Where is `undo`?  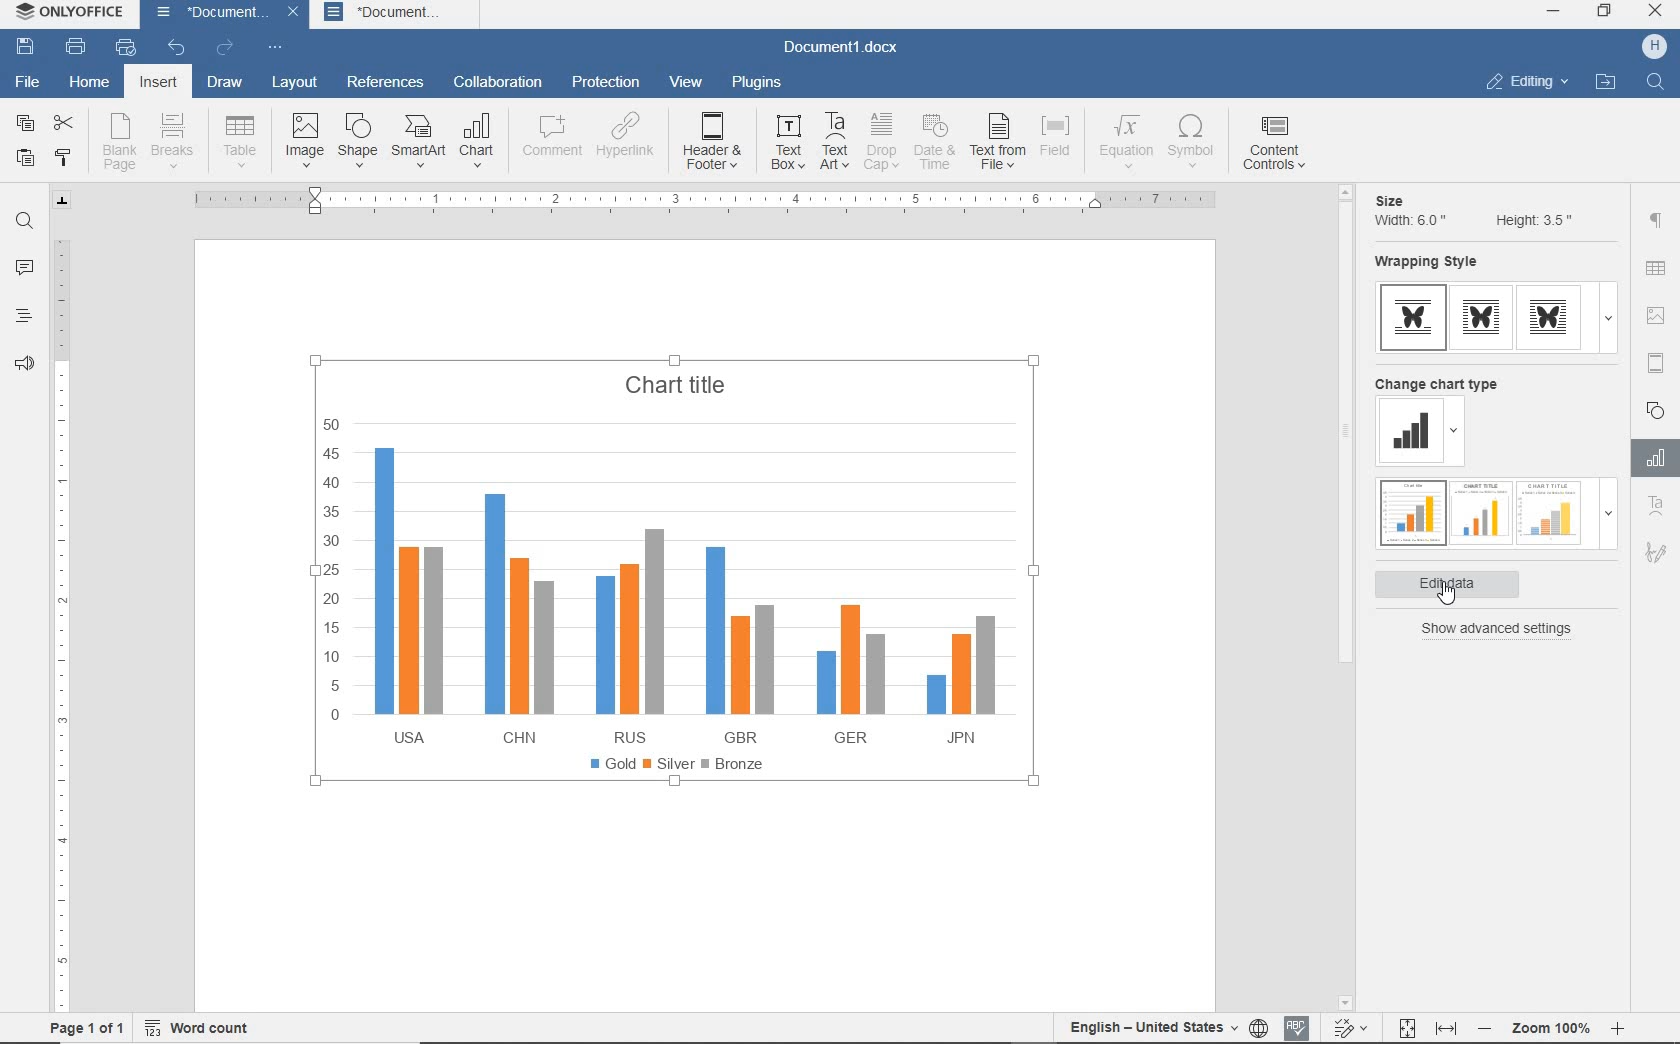 undo is located at coordinates (176, 49).